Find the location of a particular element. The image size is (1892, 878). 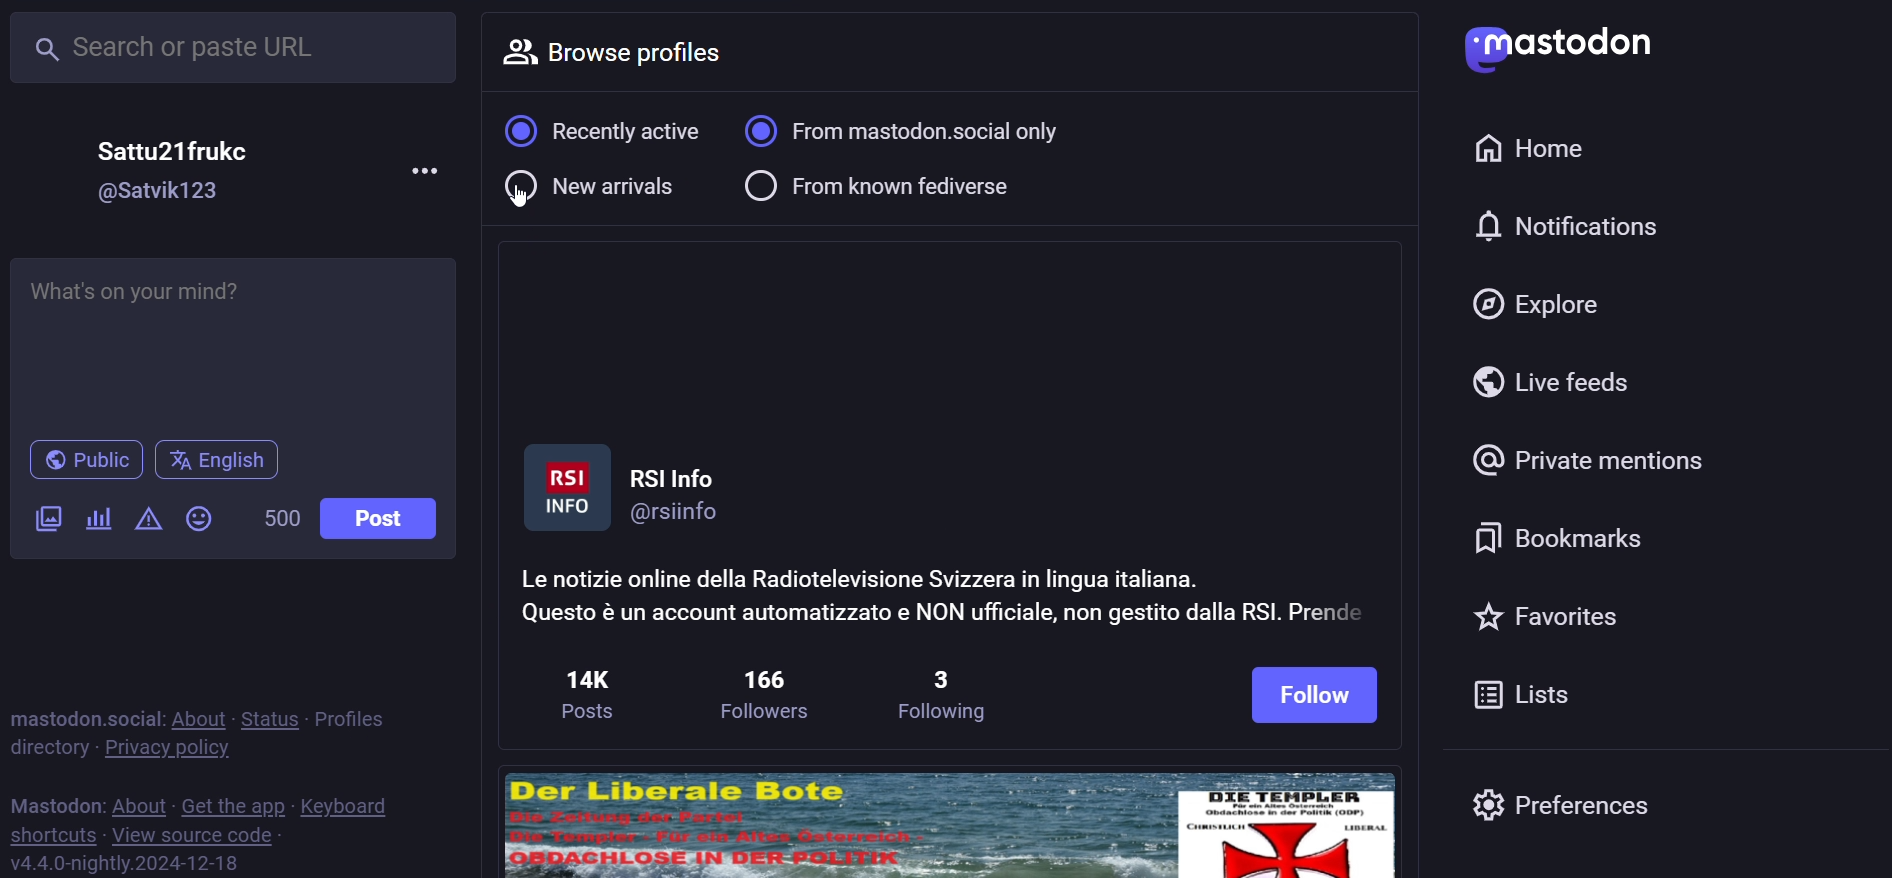

explore is located at coordinates (1551, 302).